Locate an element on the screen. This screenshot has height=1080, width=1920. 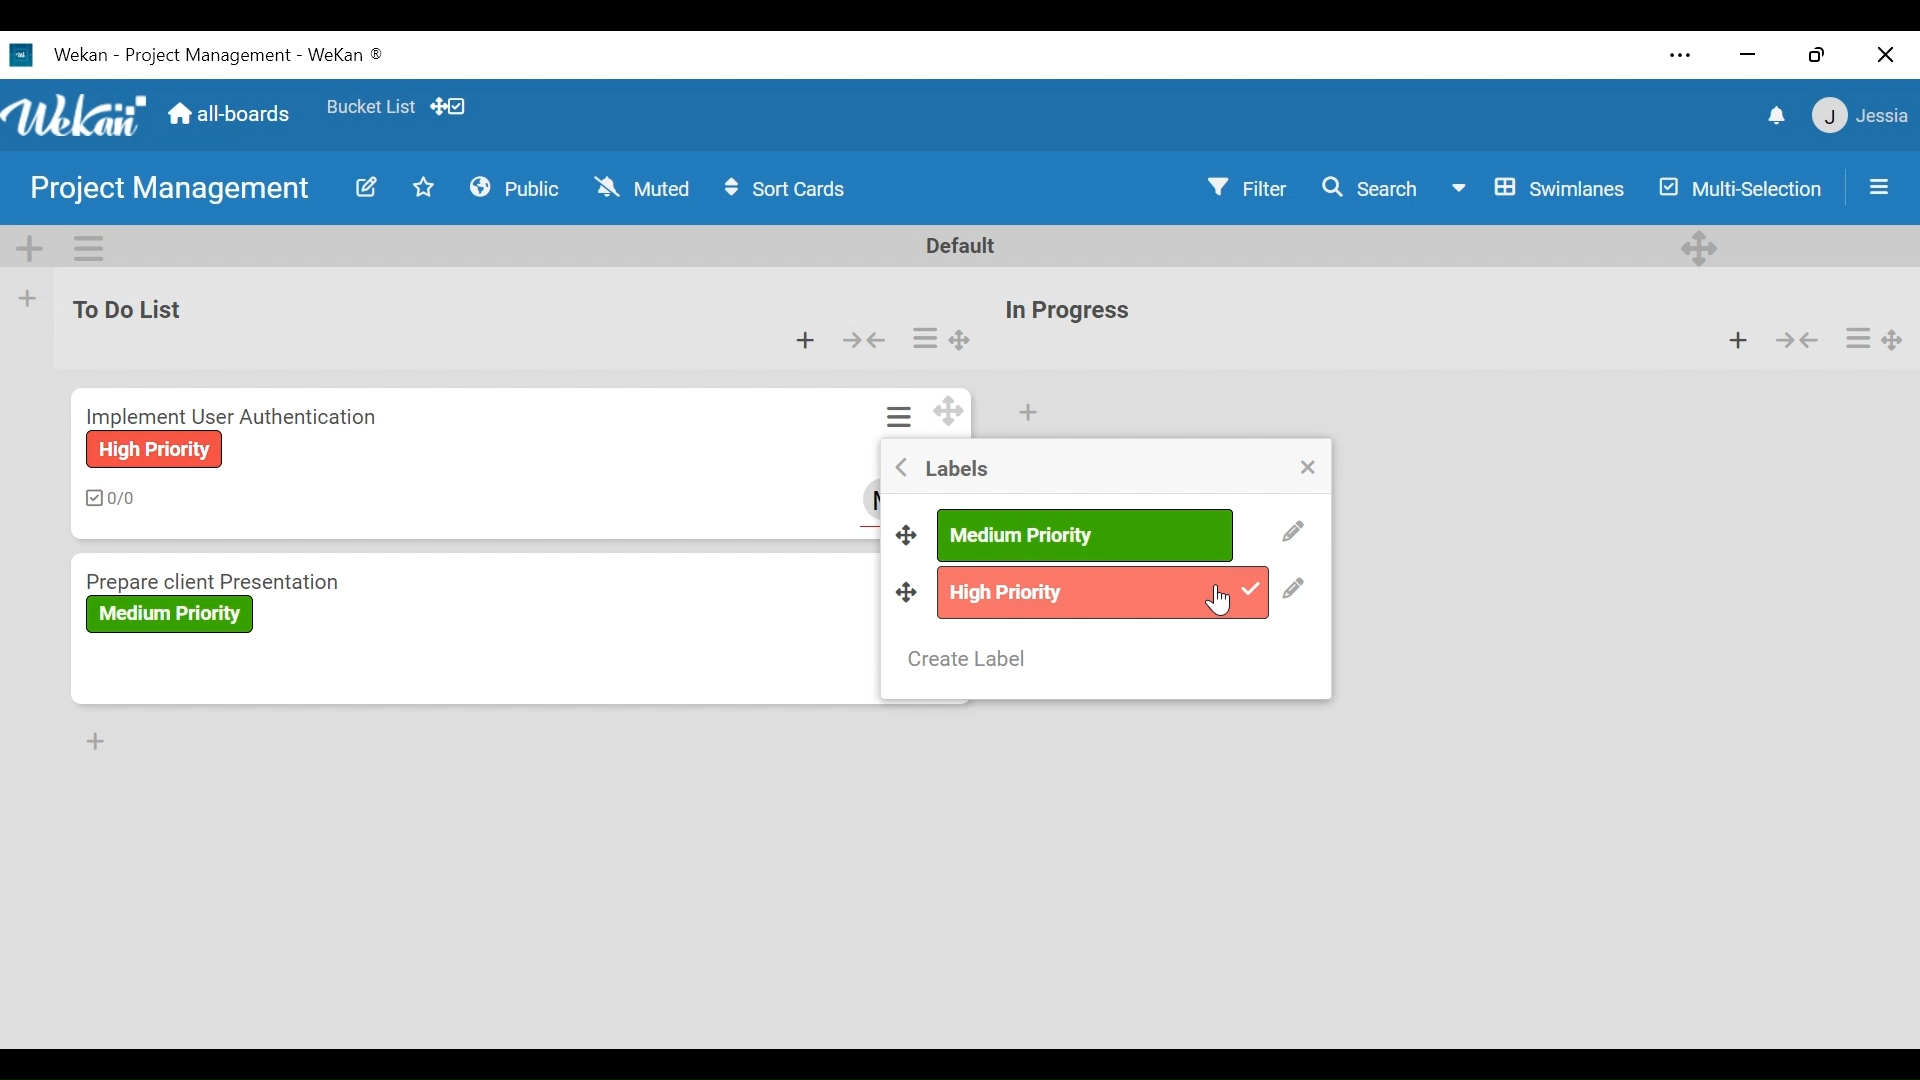
close is located at coordinates (1885, 55).